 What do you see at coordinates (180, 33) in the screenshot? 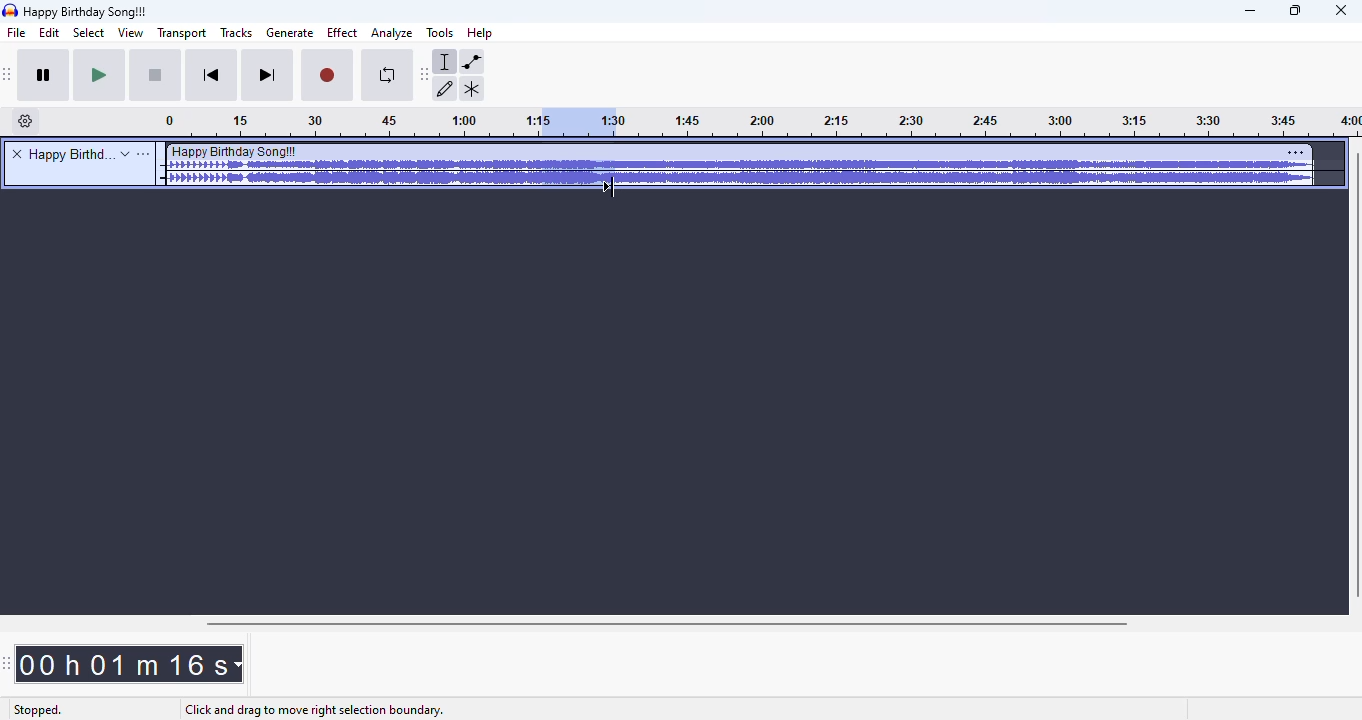
I see `transport` at bounding box center [180, 33].